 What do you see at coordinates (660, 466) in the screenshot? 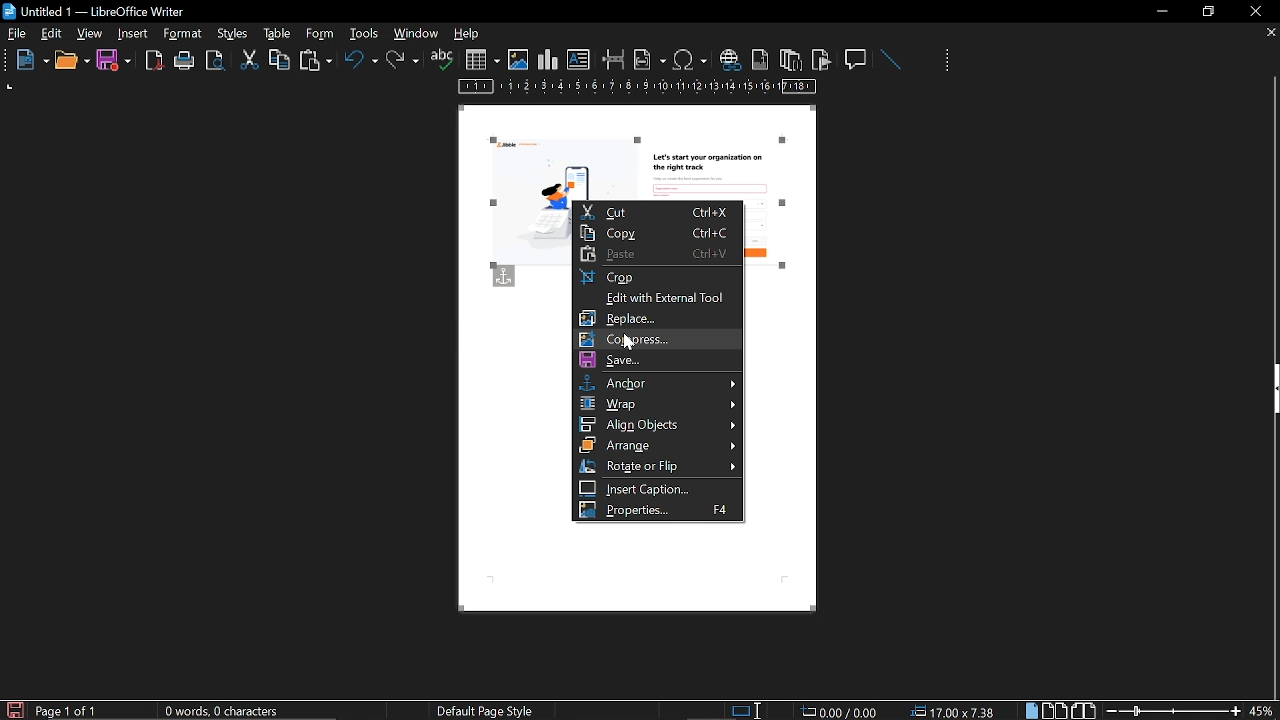
I see `rotate or flip` at bounding box center [660, 466].